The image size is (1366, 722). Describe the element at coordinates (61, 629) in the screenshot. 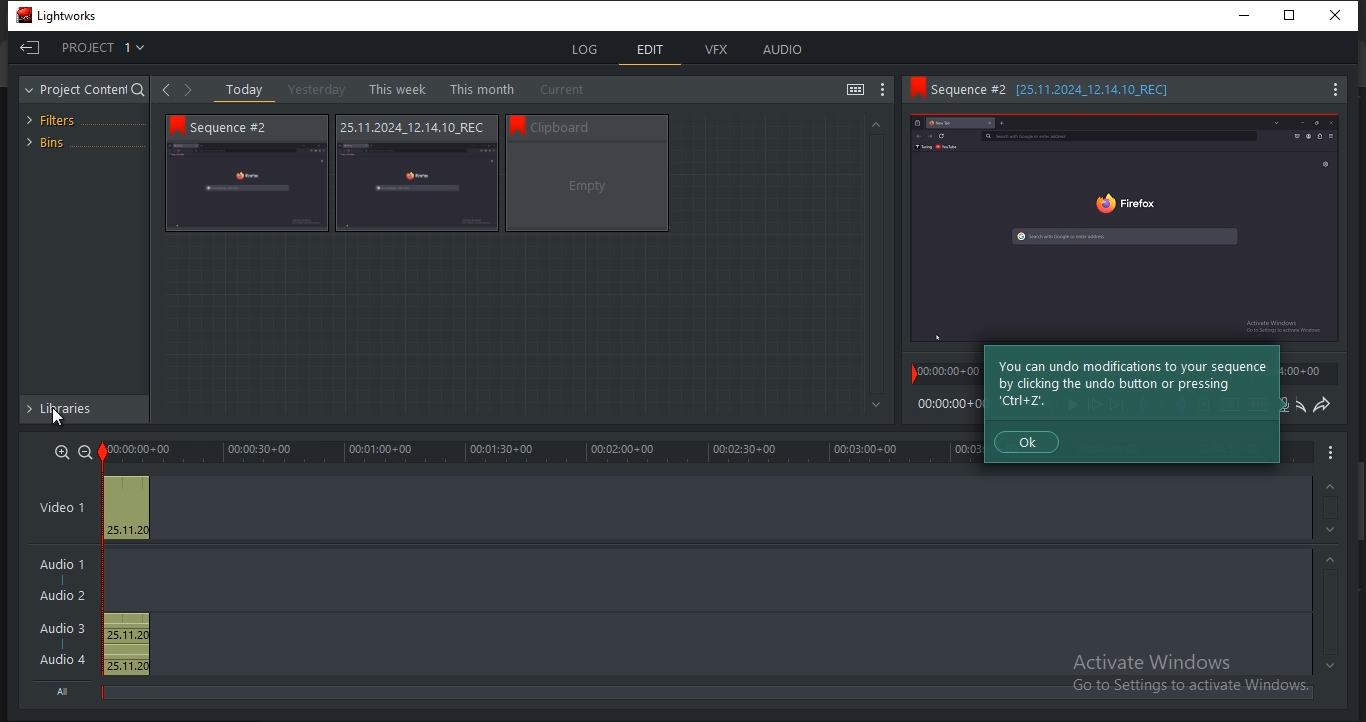

I see `Audio 3` at that location.